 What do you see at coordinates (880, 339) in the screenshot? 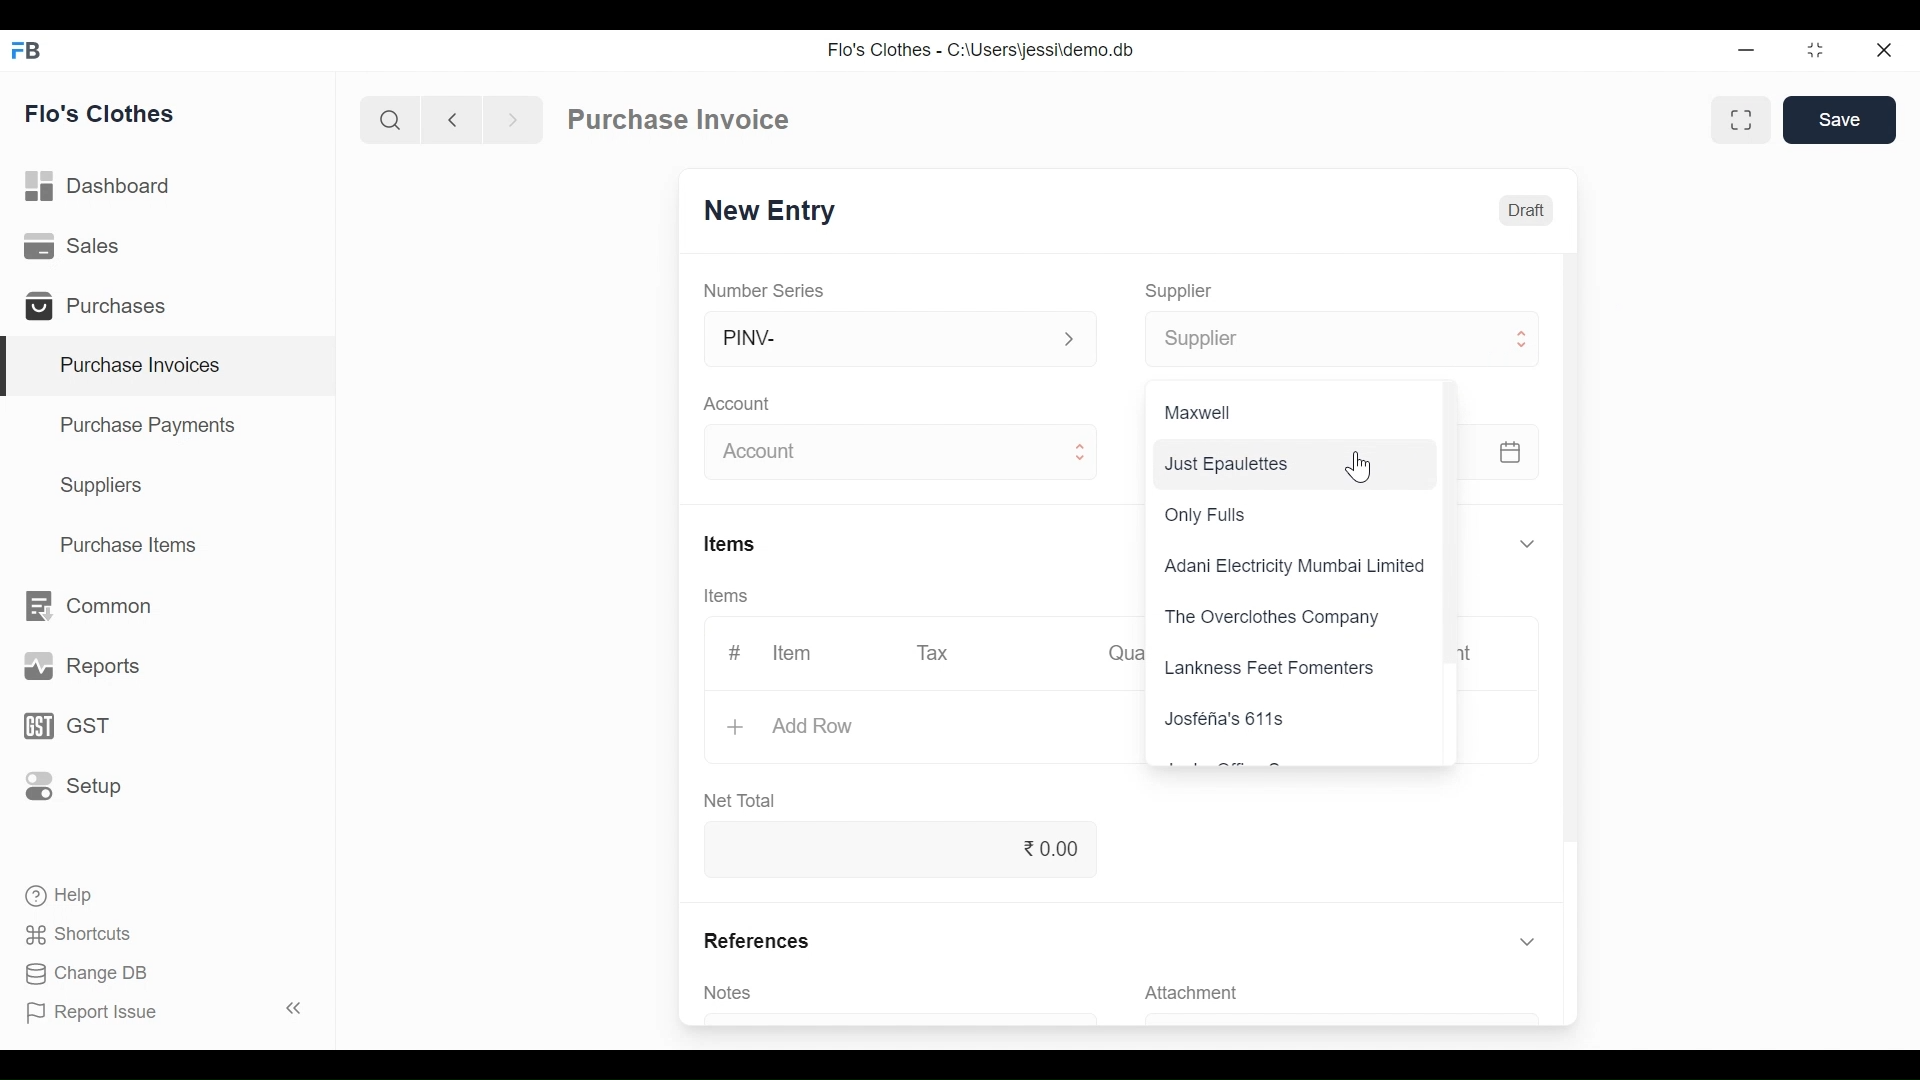
I see `PINV-` at bounding box center [880, 339].